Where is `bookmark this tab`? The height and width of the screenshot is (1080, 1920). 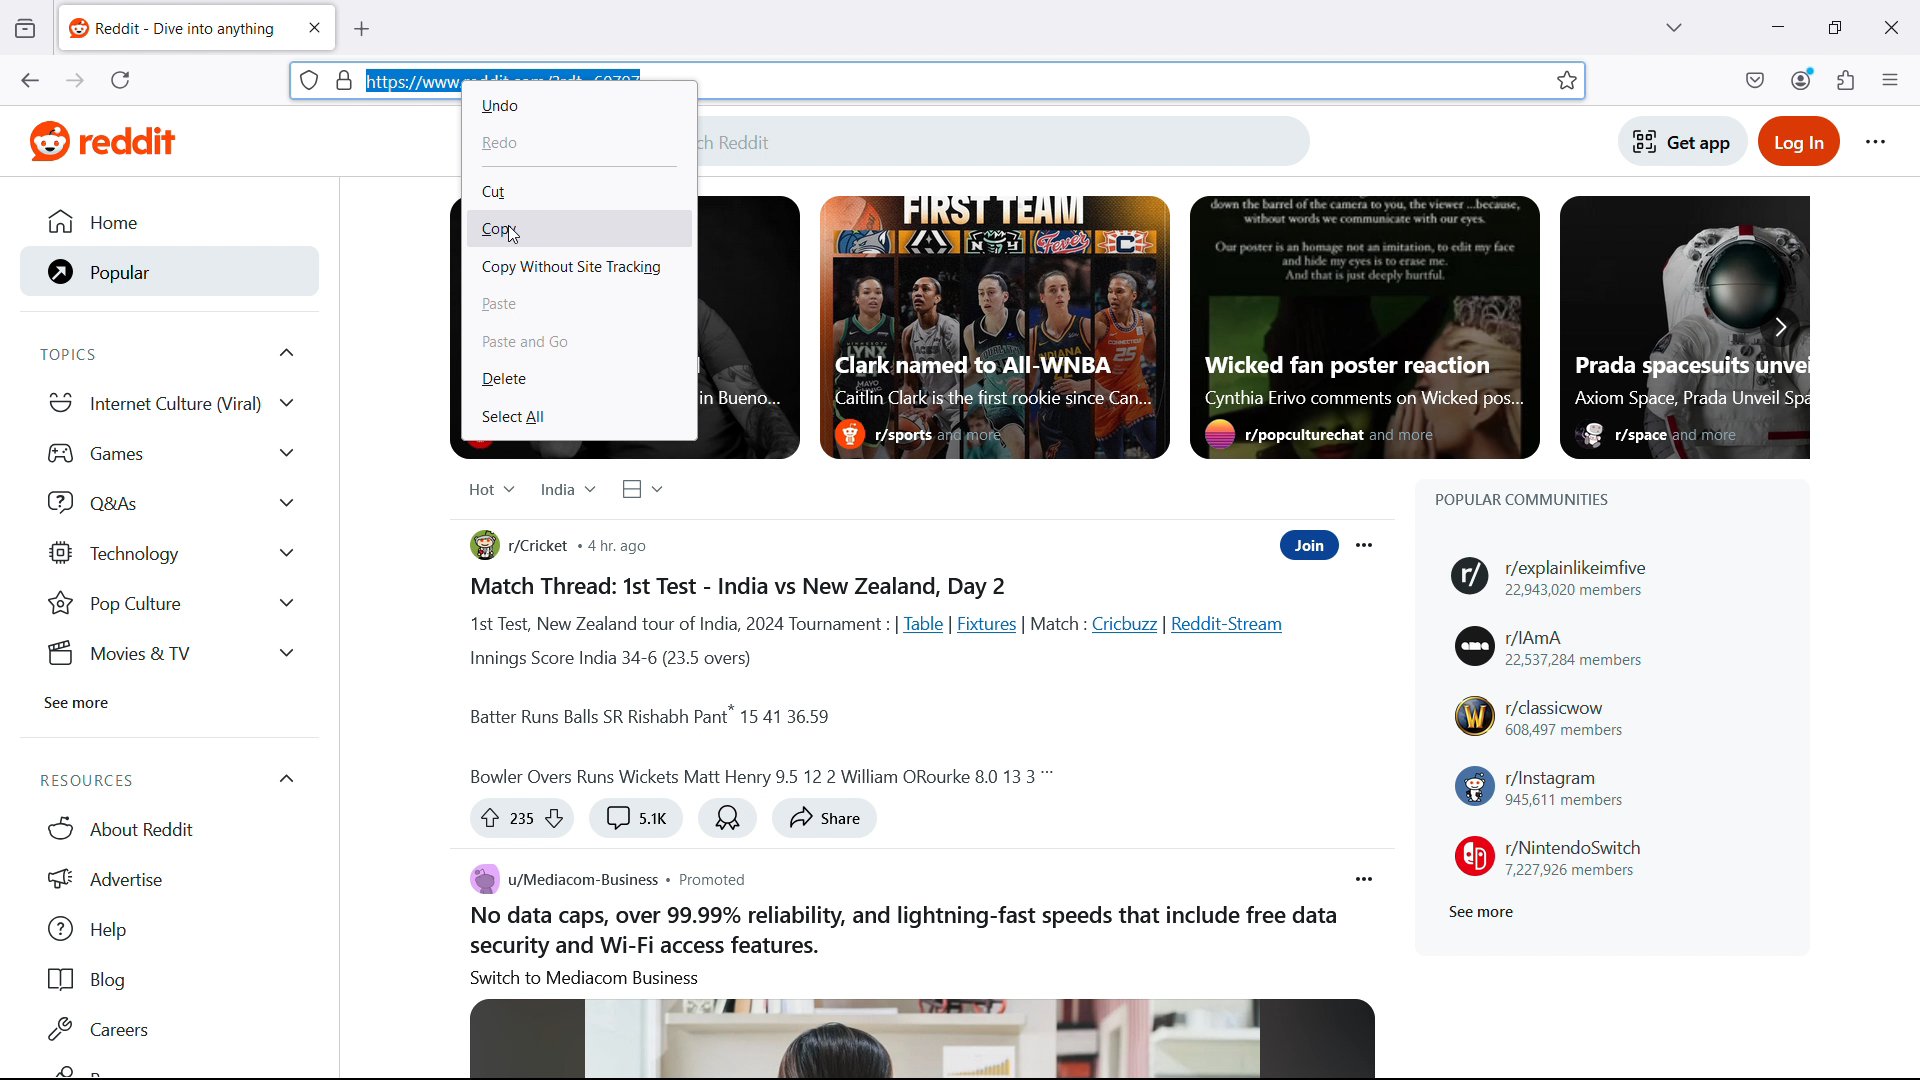
bookmark this tab is located at coordinates (1566, 80).